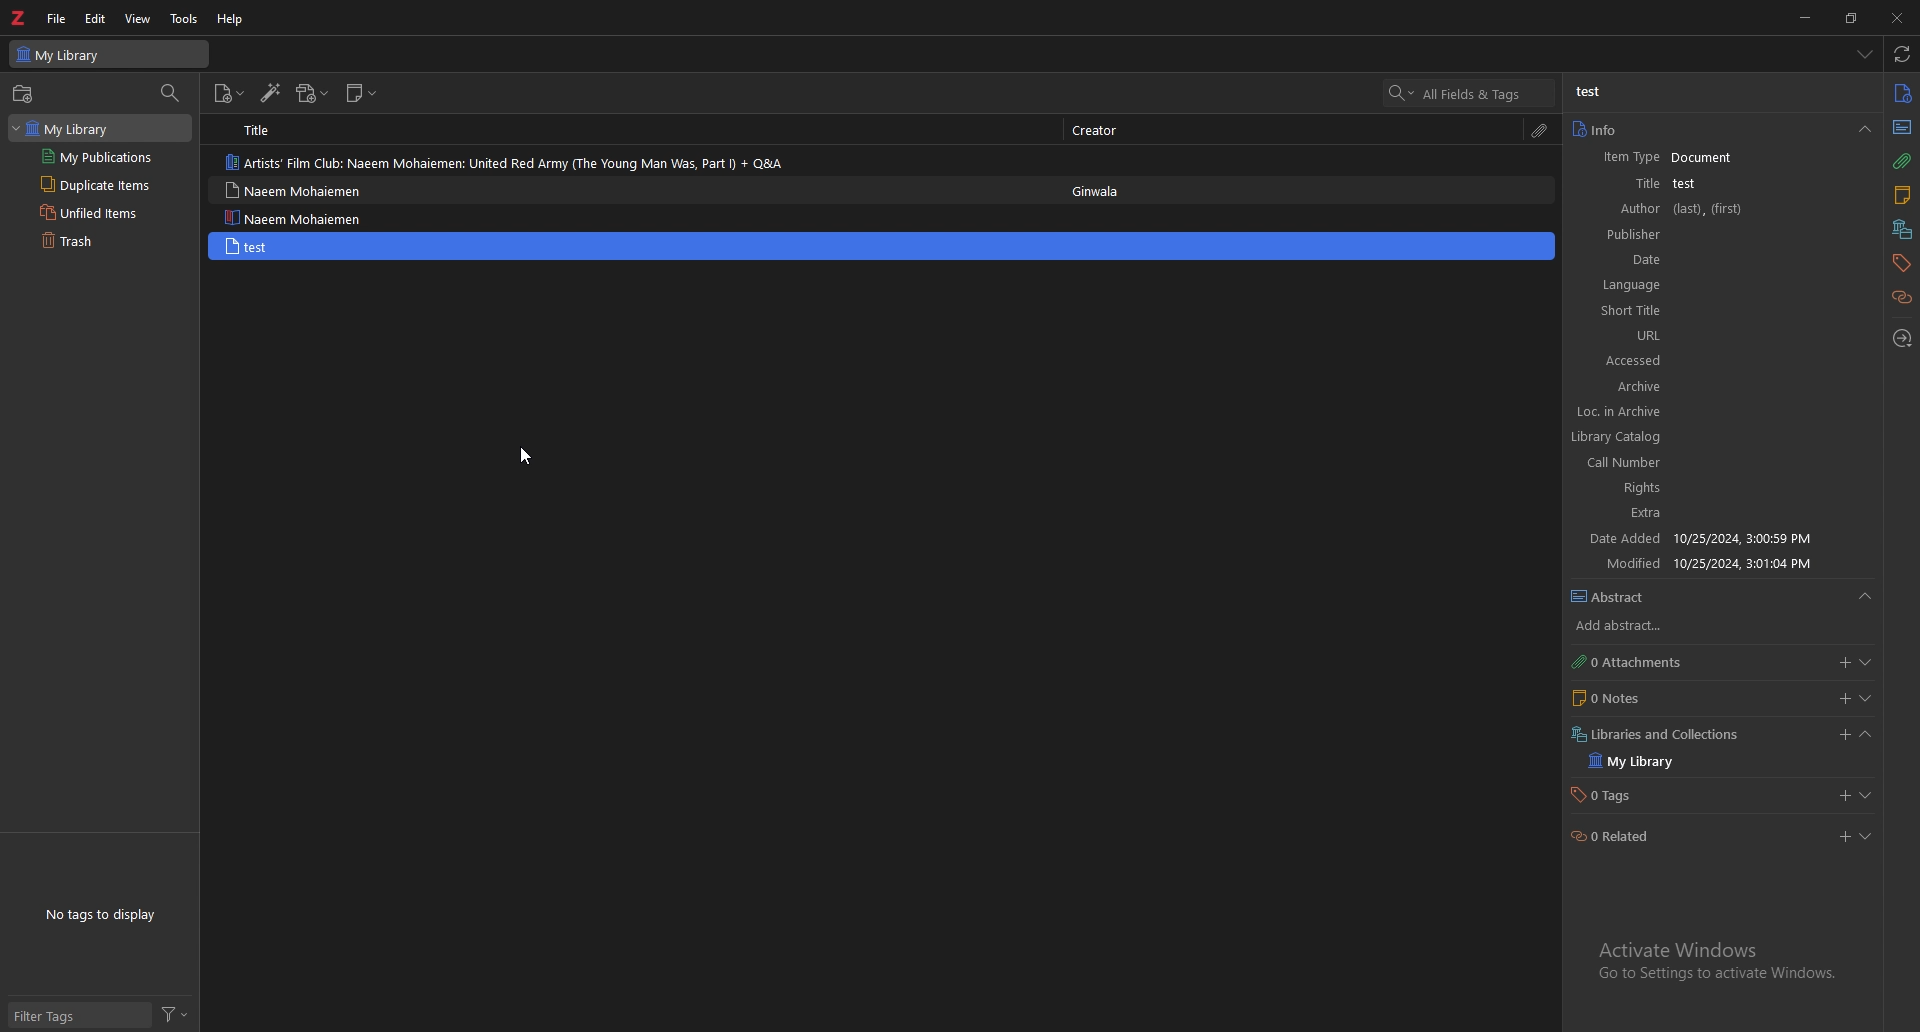 This screenshot has height=1032, width=1920. I want to click on Info, so click(1660, 155).